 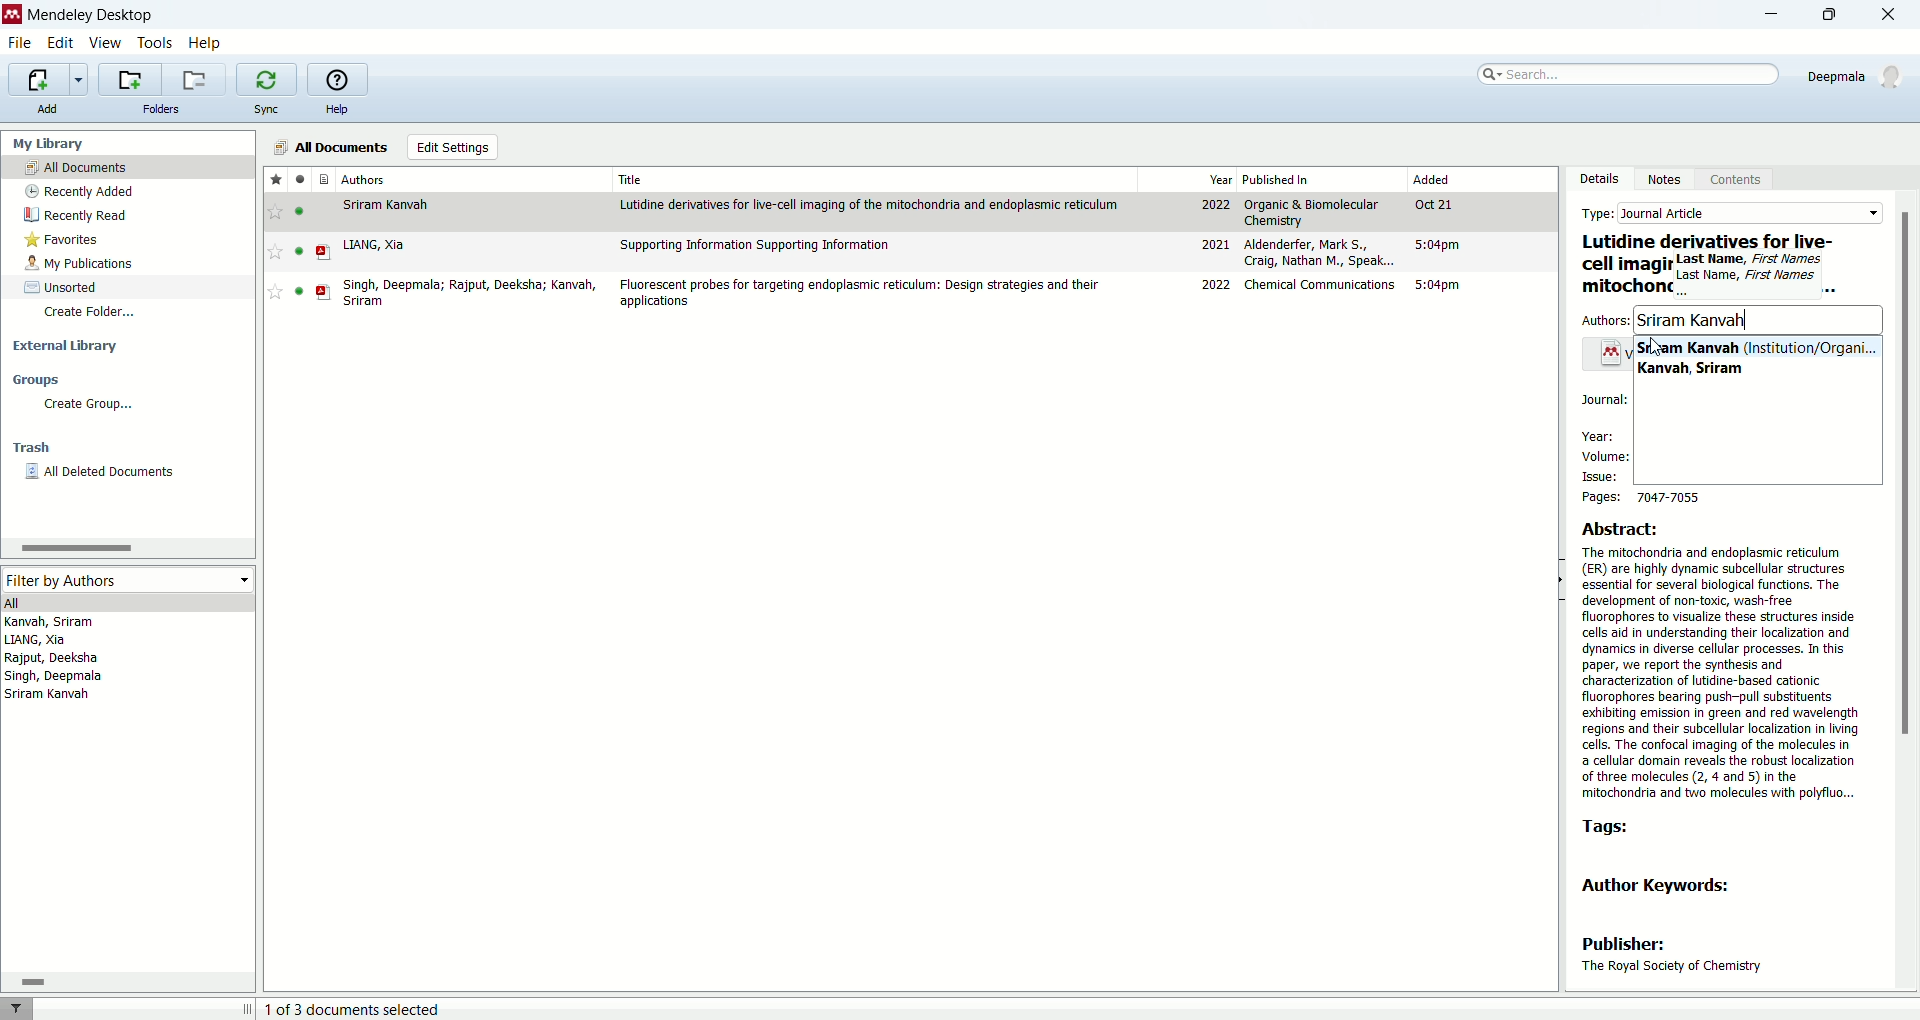 What do you see at coordinates (328, 253) in the screenshot?
I see `PDF` at bounding box center [328, 253].